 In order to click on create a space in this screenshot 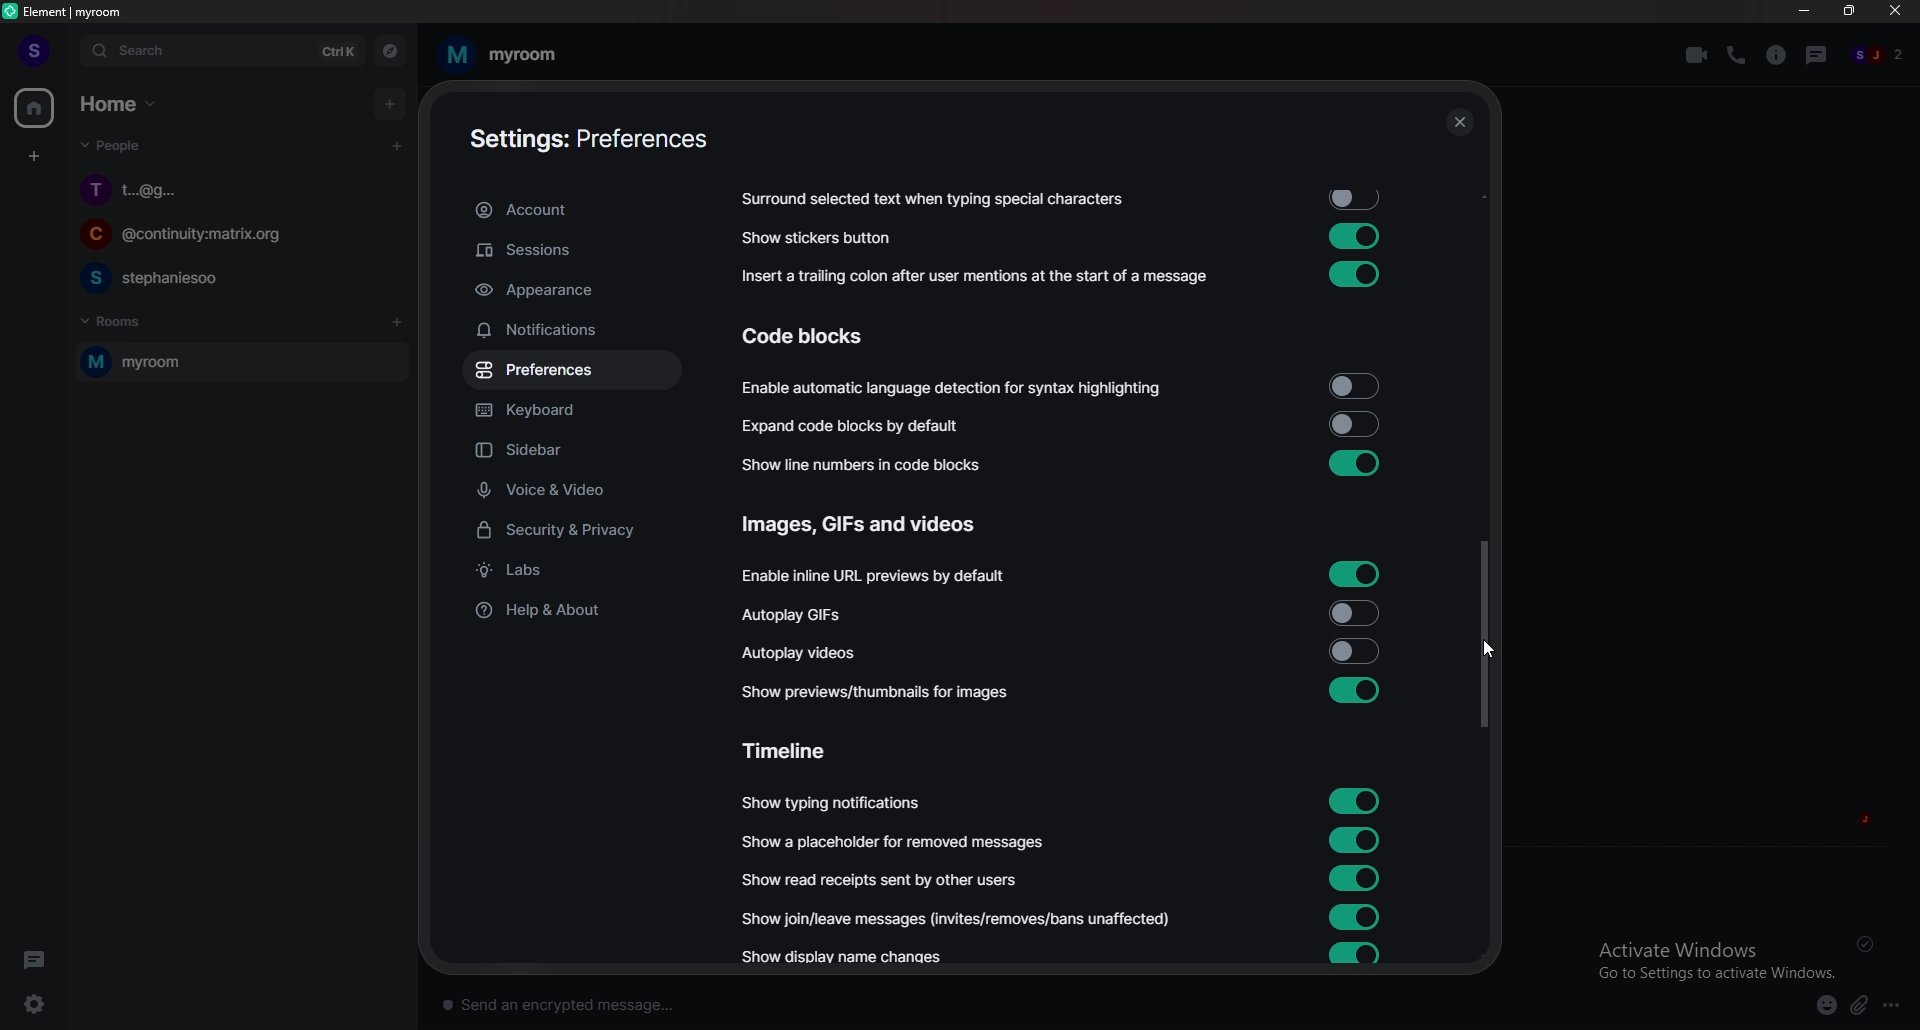, I will do `click(36, 157)`.